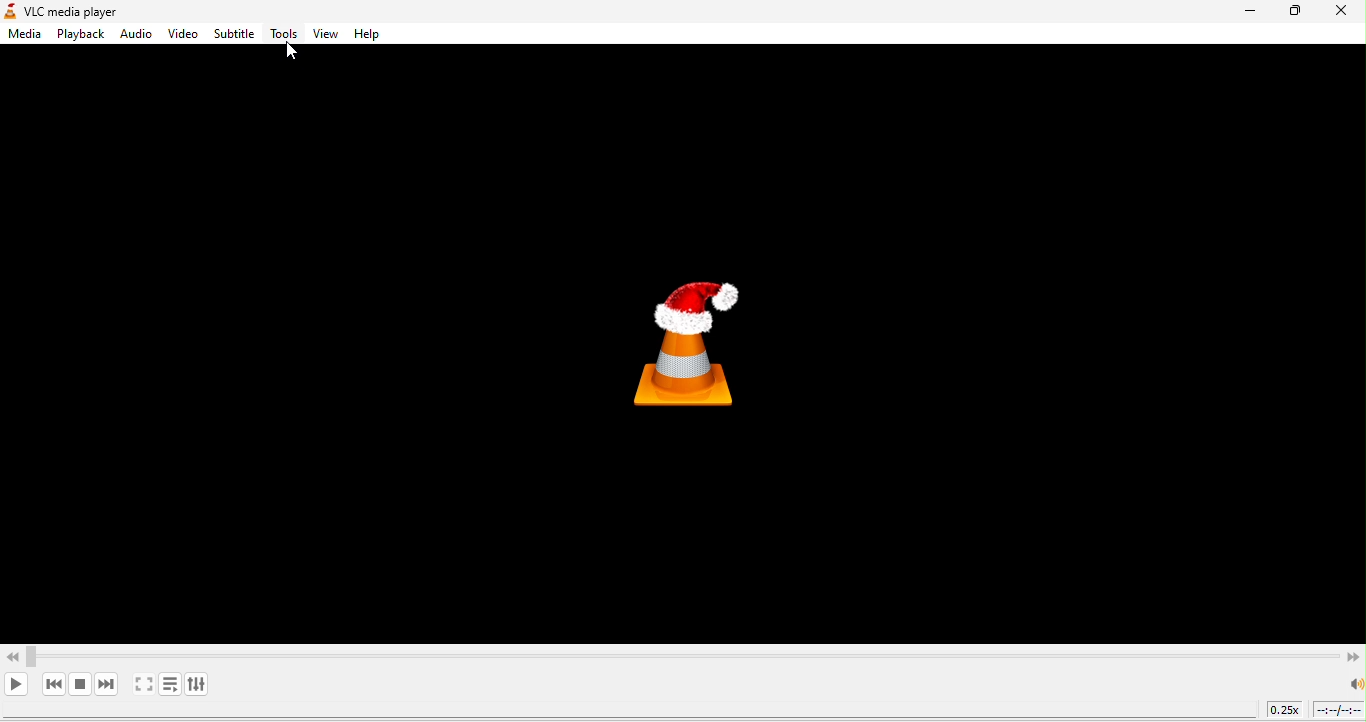 The height and width of the screenshot is (722, 1366). I want to click on maximize, so click(1300, 13).